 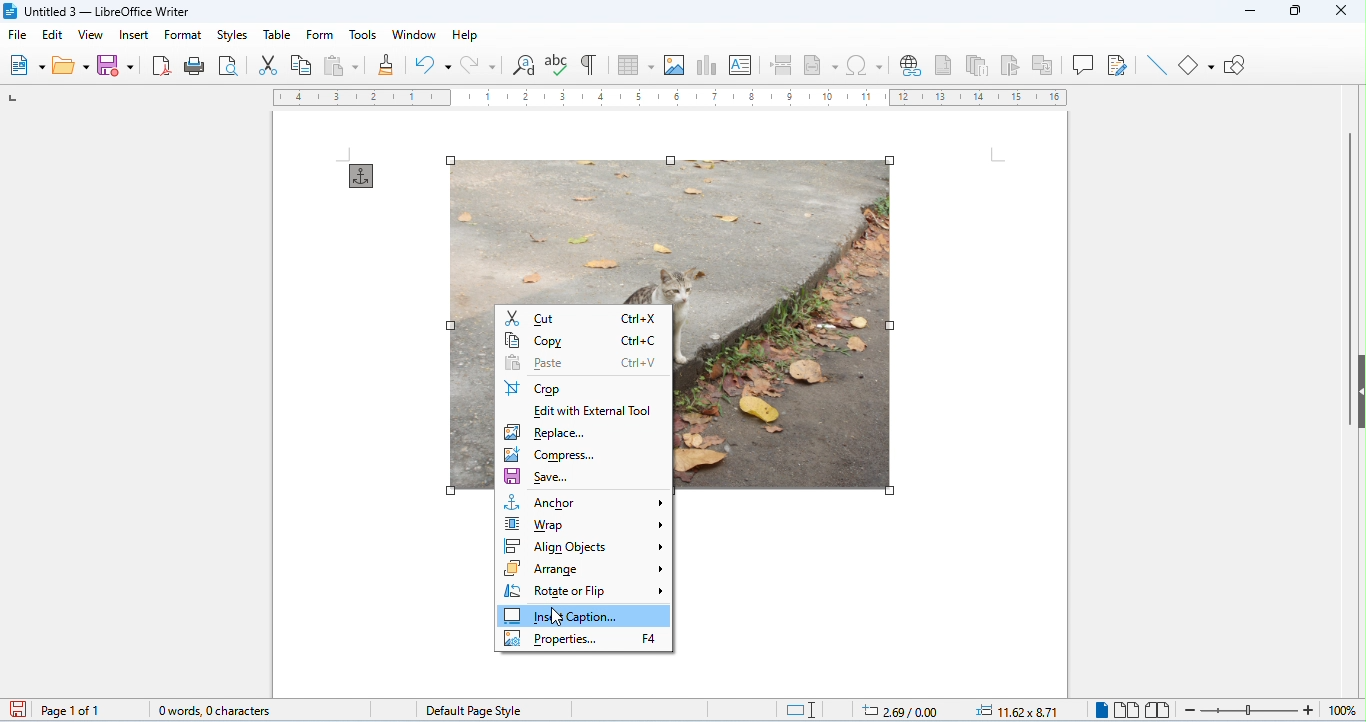 What do you see at coordinates (587, 524) in the screenshot?
I see `wrap` at bounding box center [587, 524].